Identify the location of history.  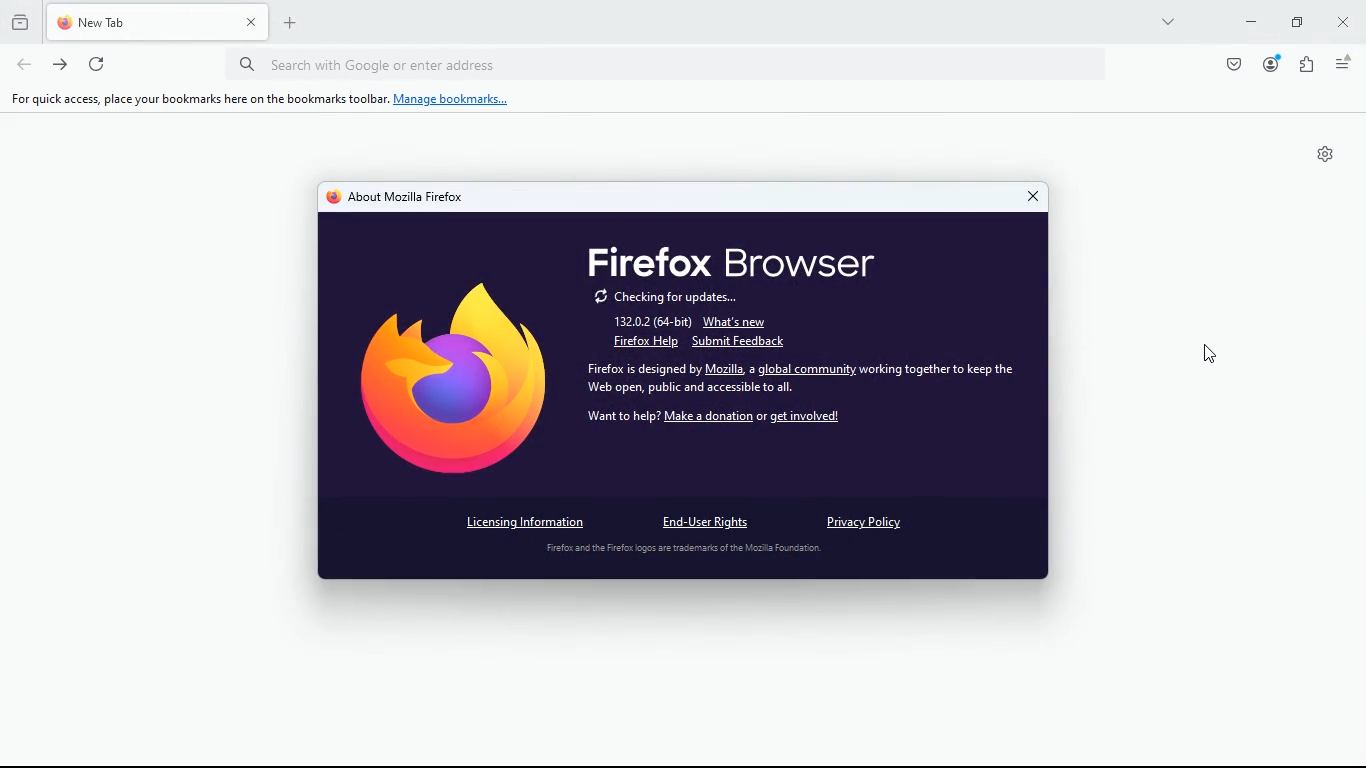
(18, 21).